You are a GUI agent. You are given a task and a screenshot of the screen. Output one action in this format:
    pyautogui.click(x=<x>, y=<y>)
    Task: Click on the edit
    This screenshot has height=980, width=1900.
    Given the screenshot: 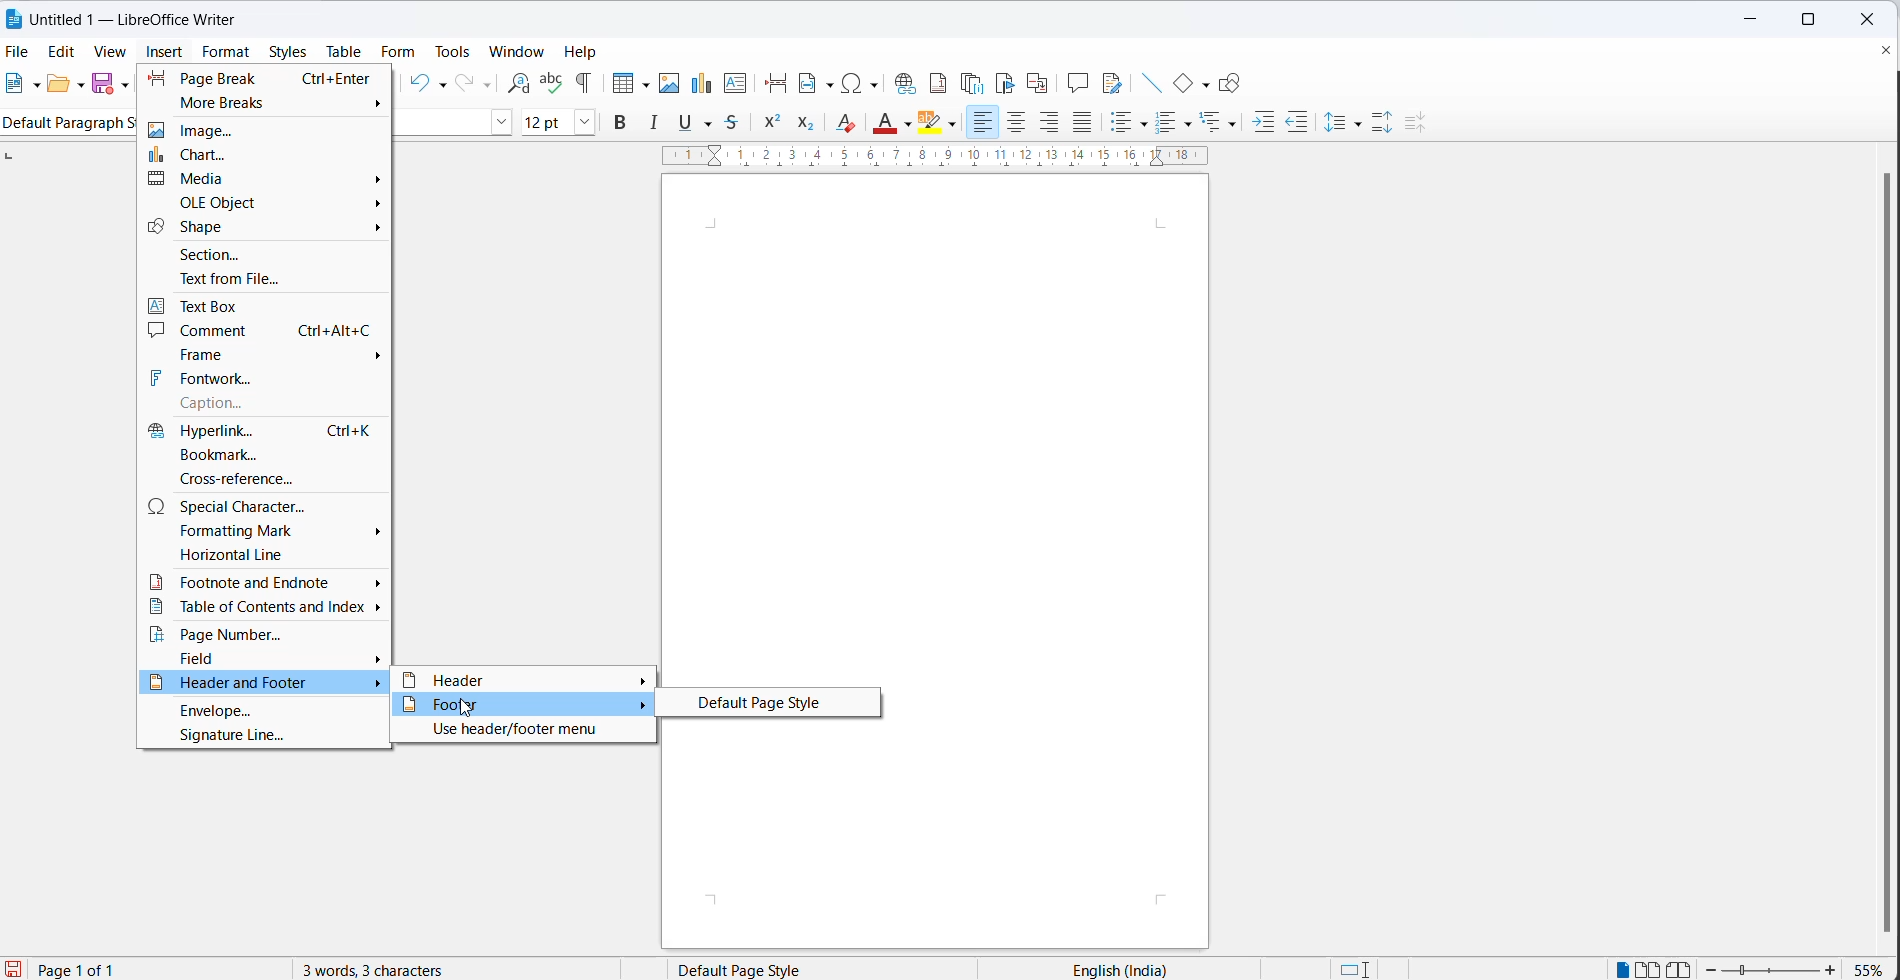 What is the action you would take?
    pyautogui.click(x=66, y=53)
    